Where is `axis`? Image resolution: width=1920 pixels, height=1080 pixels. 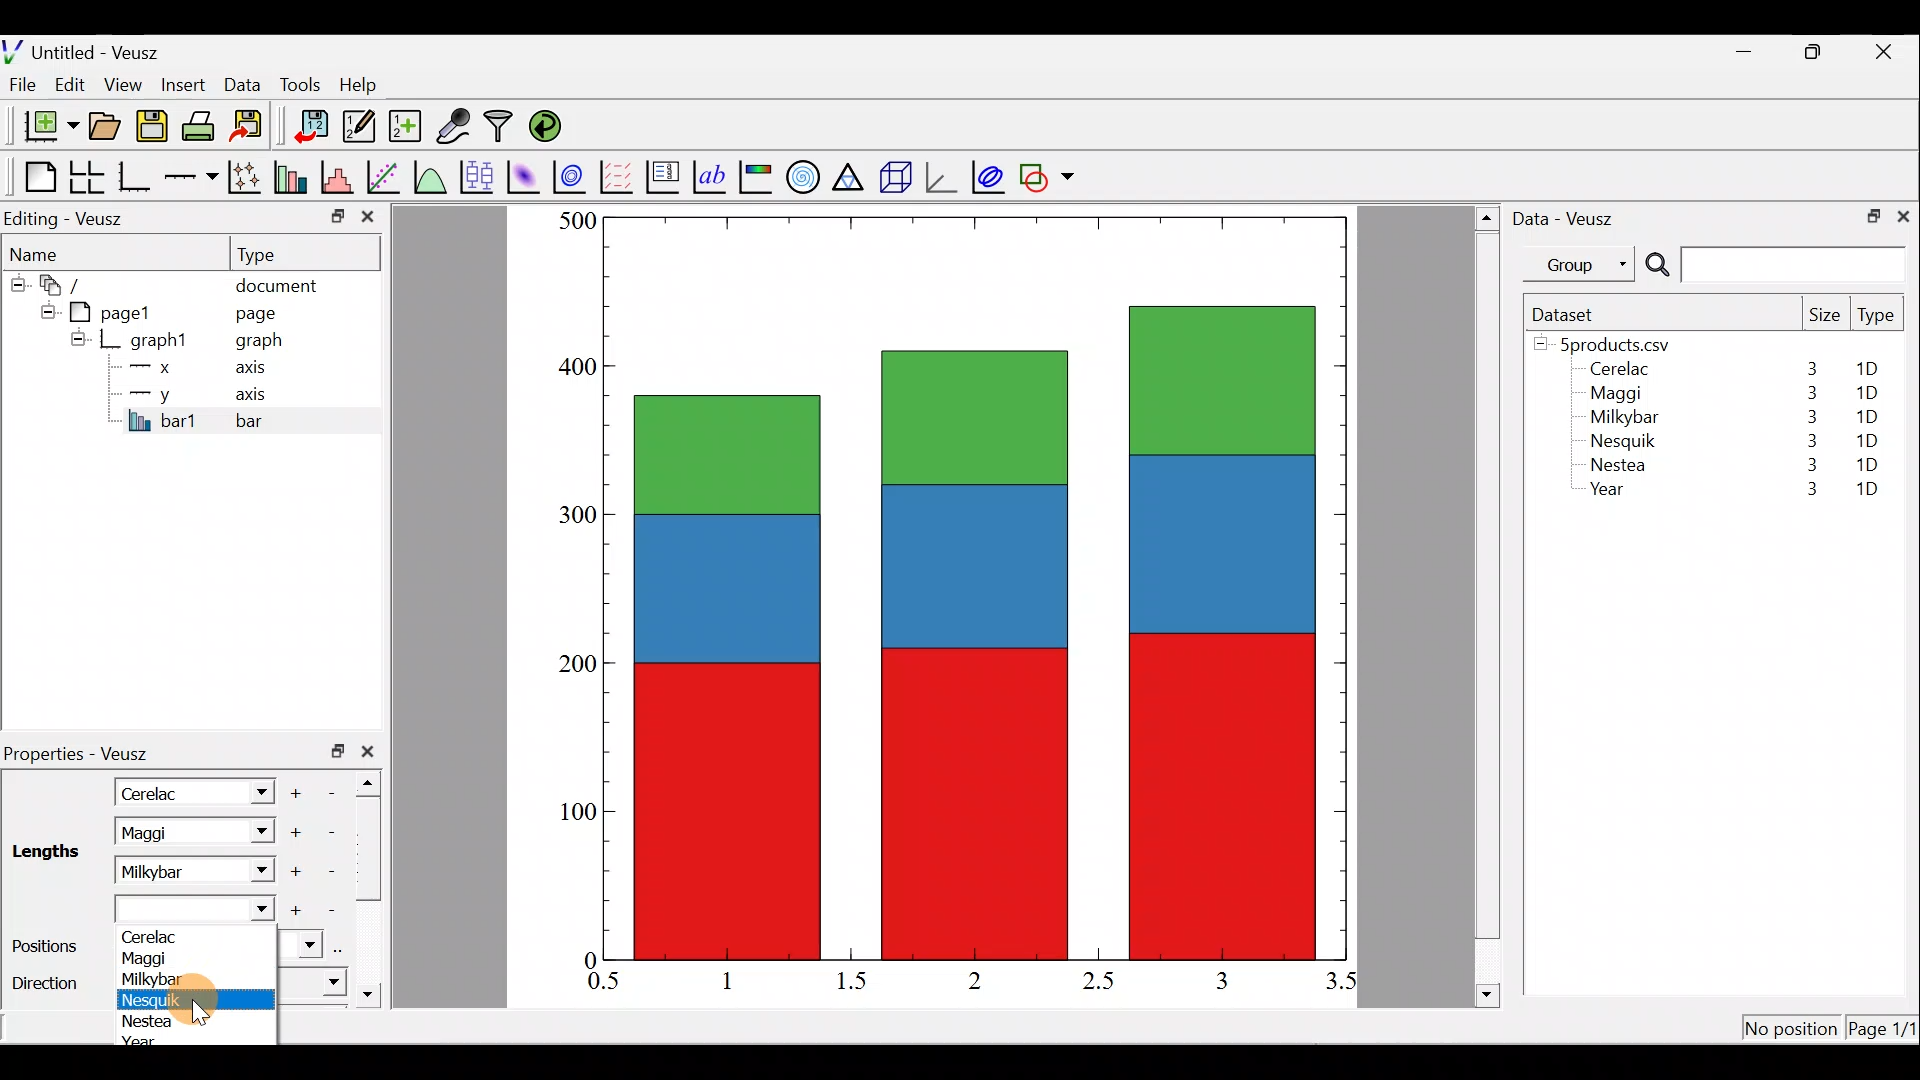
axis is located at coordinates (257, 370).